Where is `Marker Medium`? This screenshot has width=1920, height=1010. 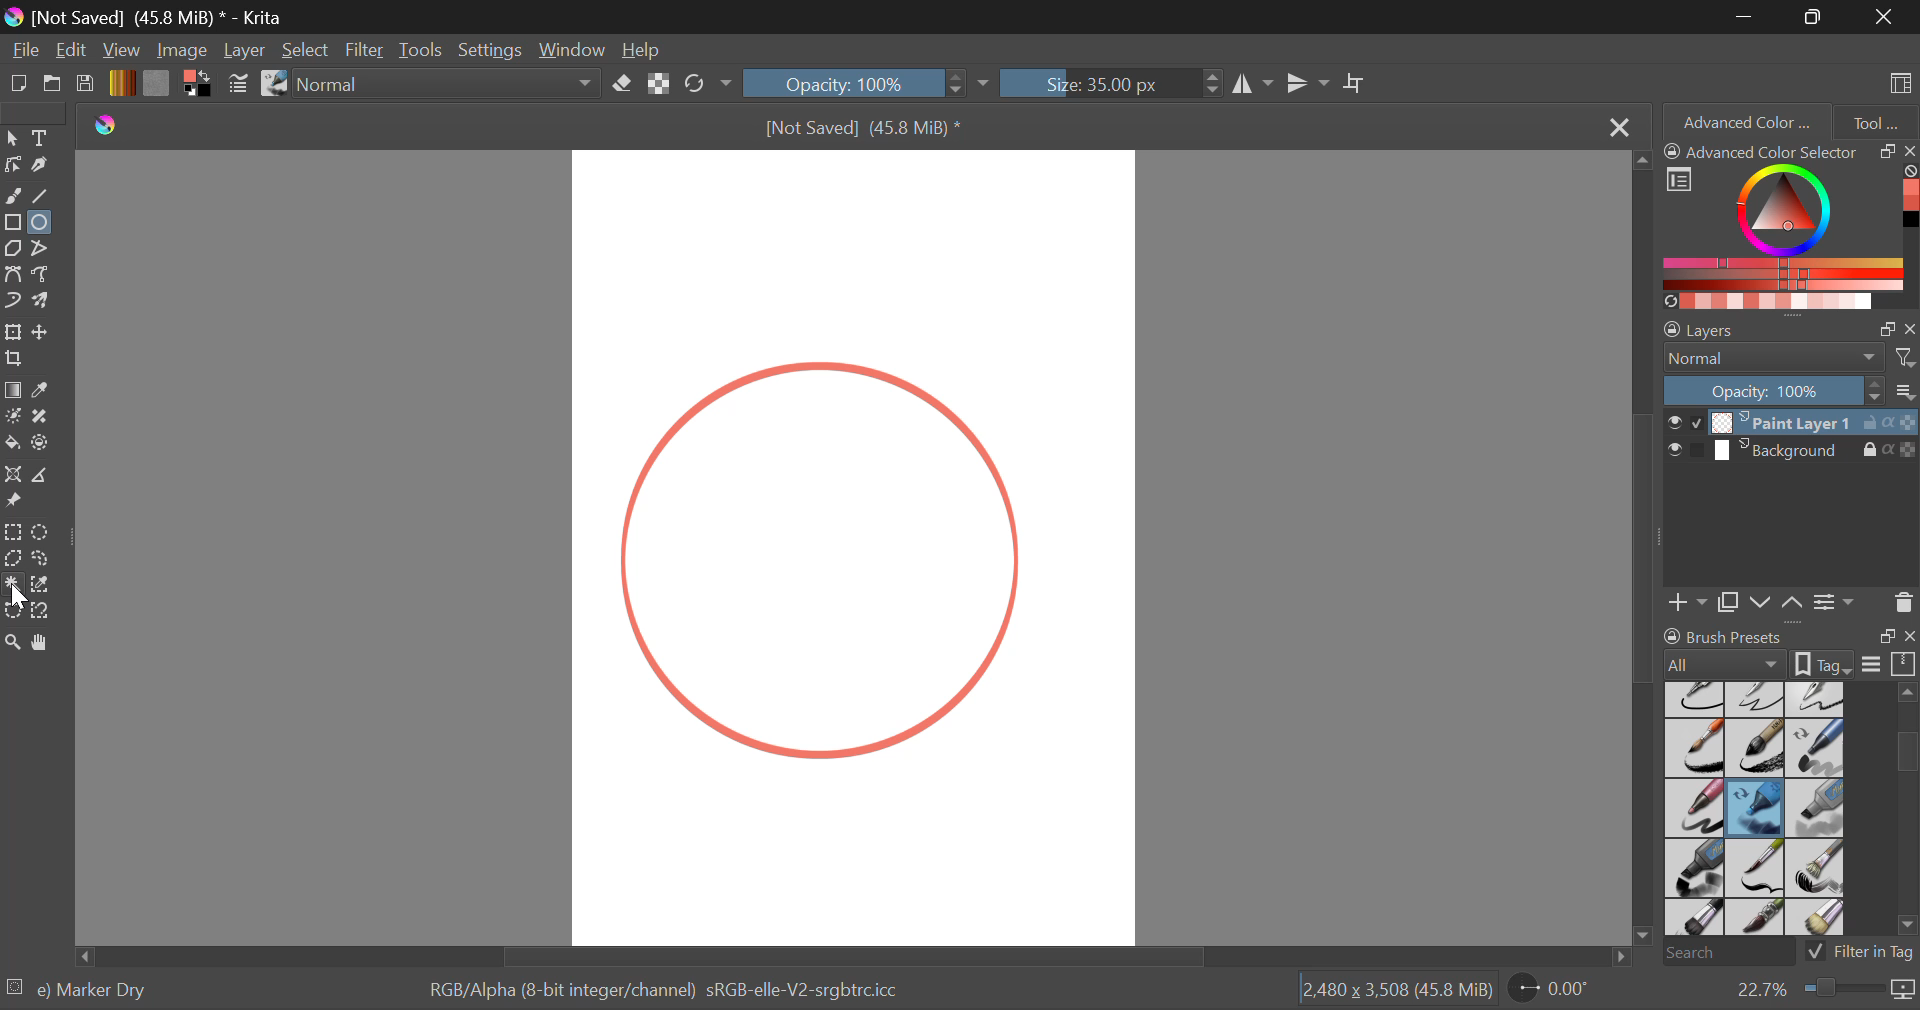 Marker Medium is located at coordinates (1817, 808).